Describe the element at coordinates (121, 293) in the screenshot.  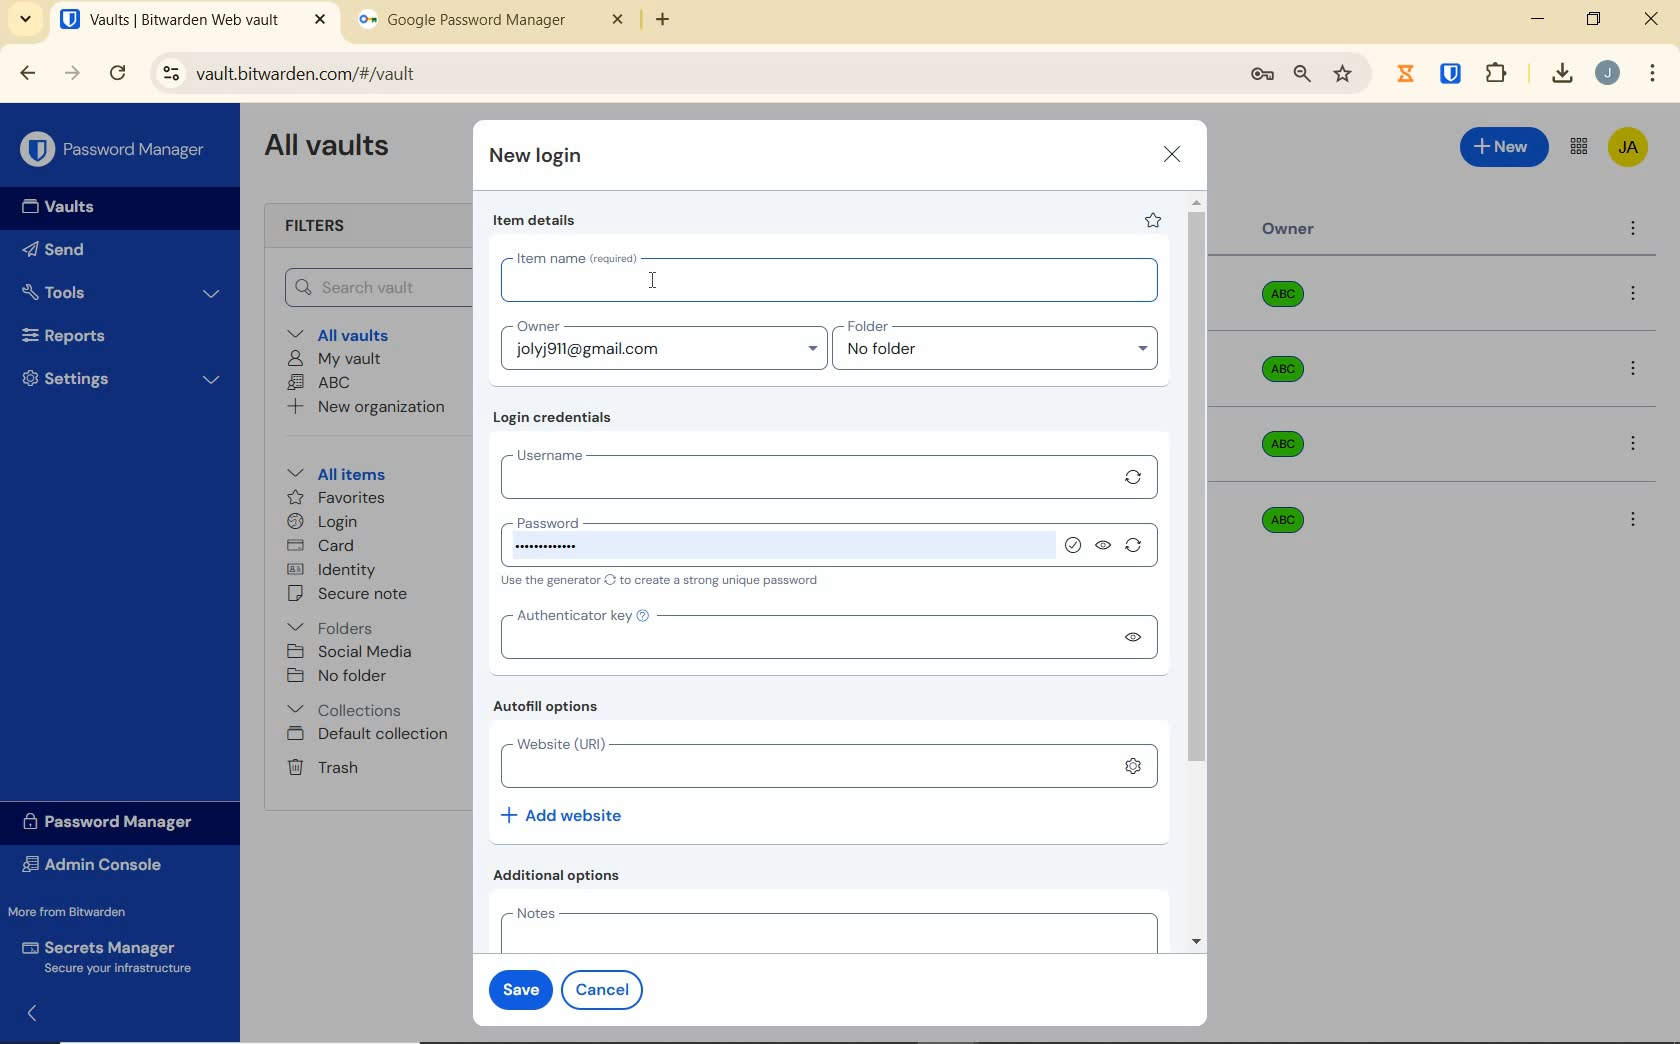
I see `Tools` at that location.